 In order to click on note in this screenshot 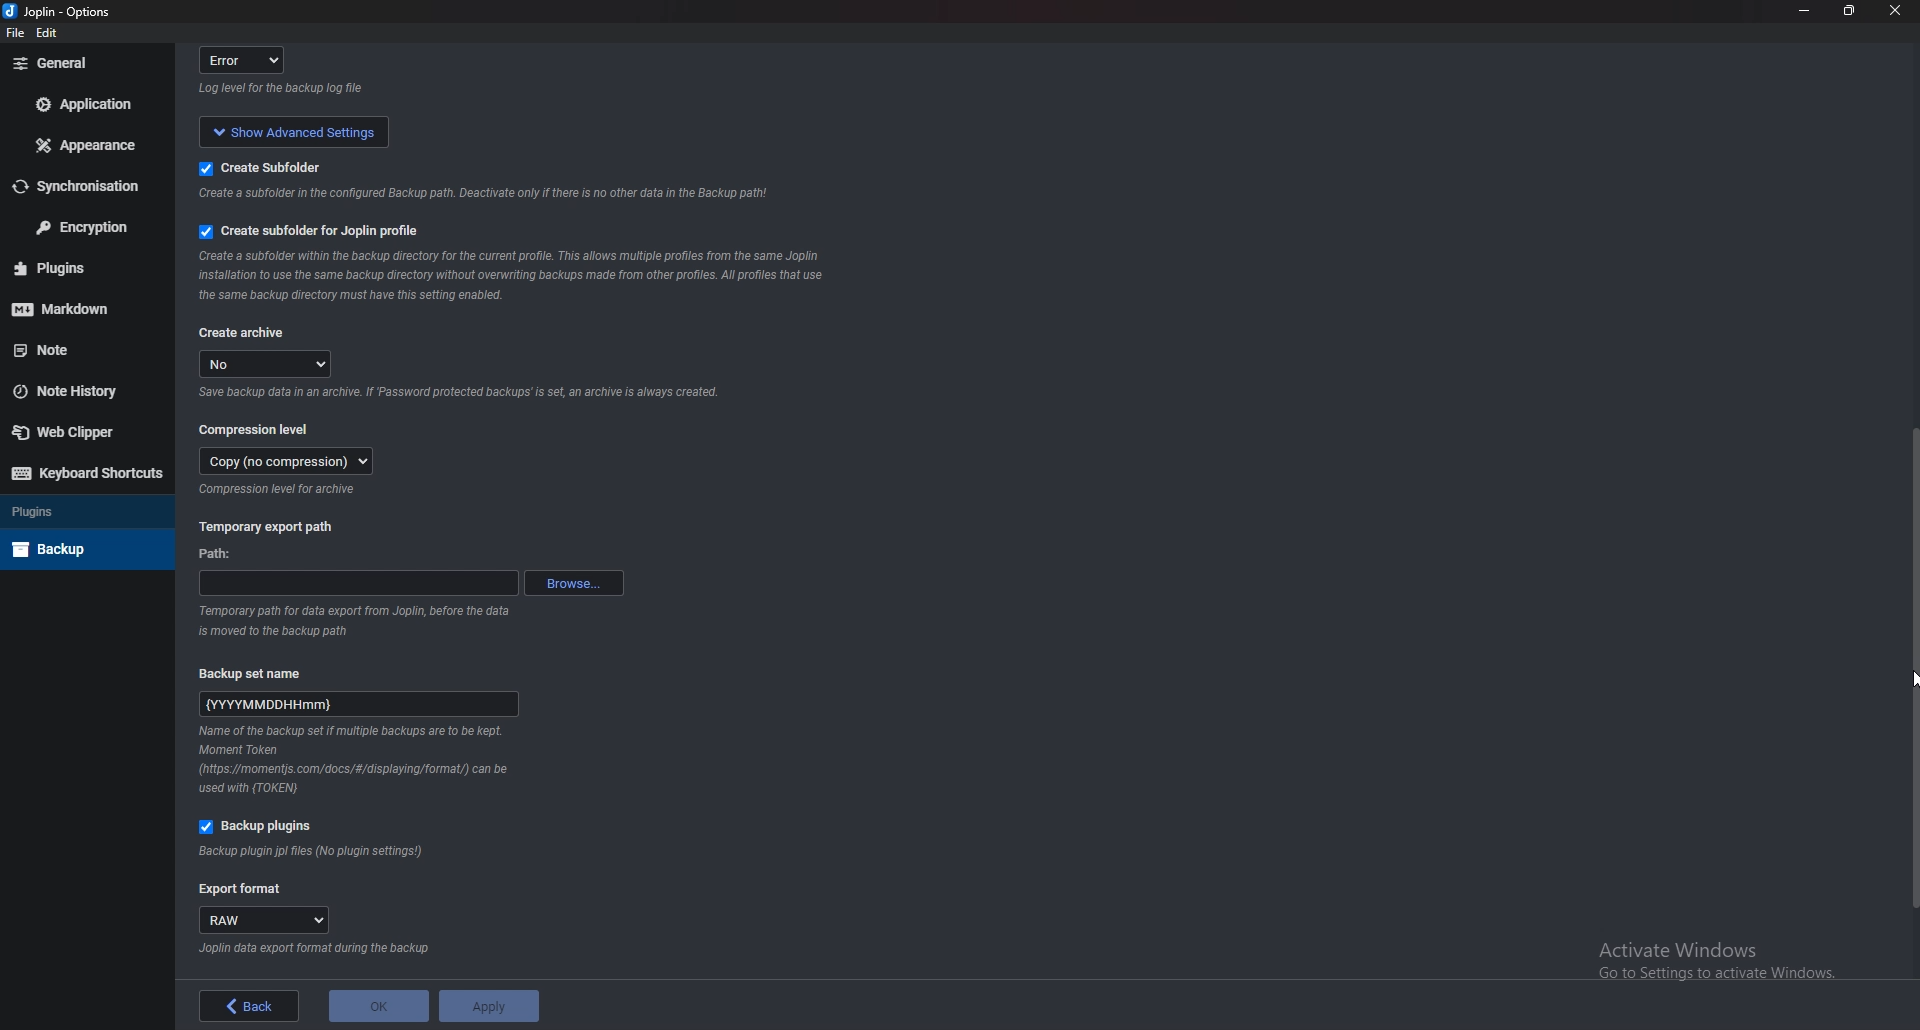, I will do `click(82, 349)`.